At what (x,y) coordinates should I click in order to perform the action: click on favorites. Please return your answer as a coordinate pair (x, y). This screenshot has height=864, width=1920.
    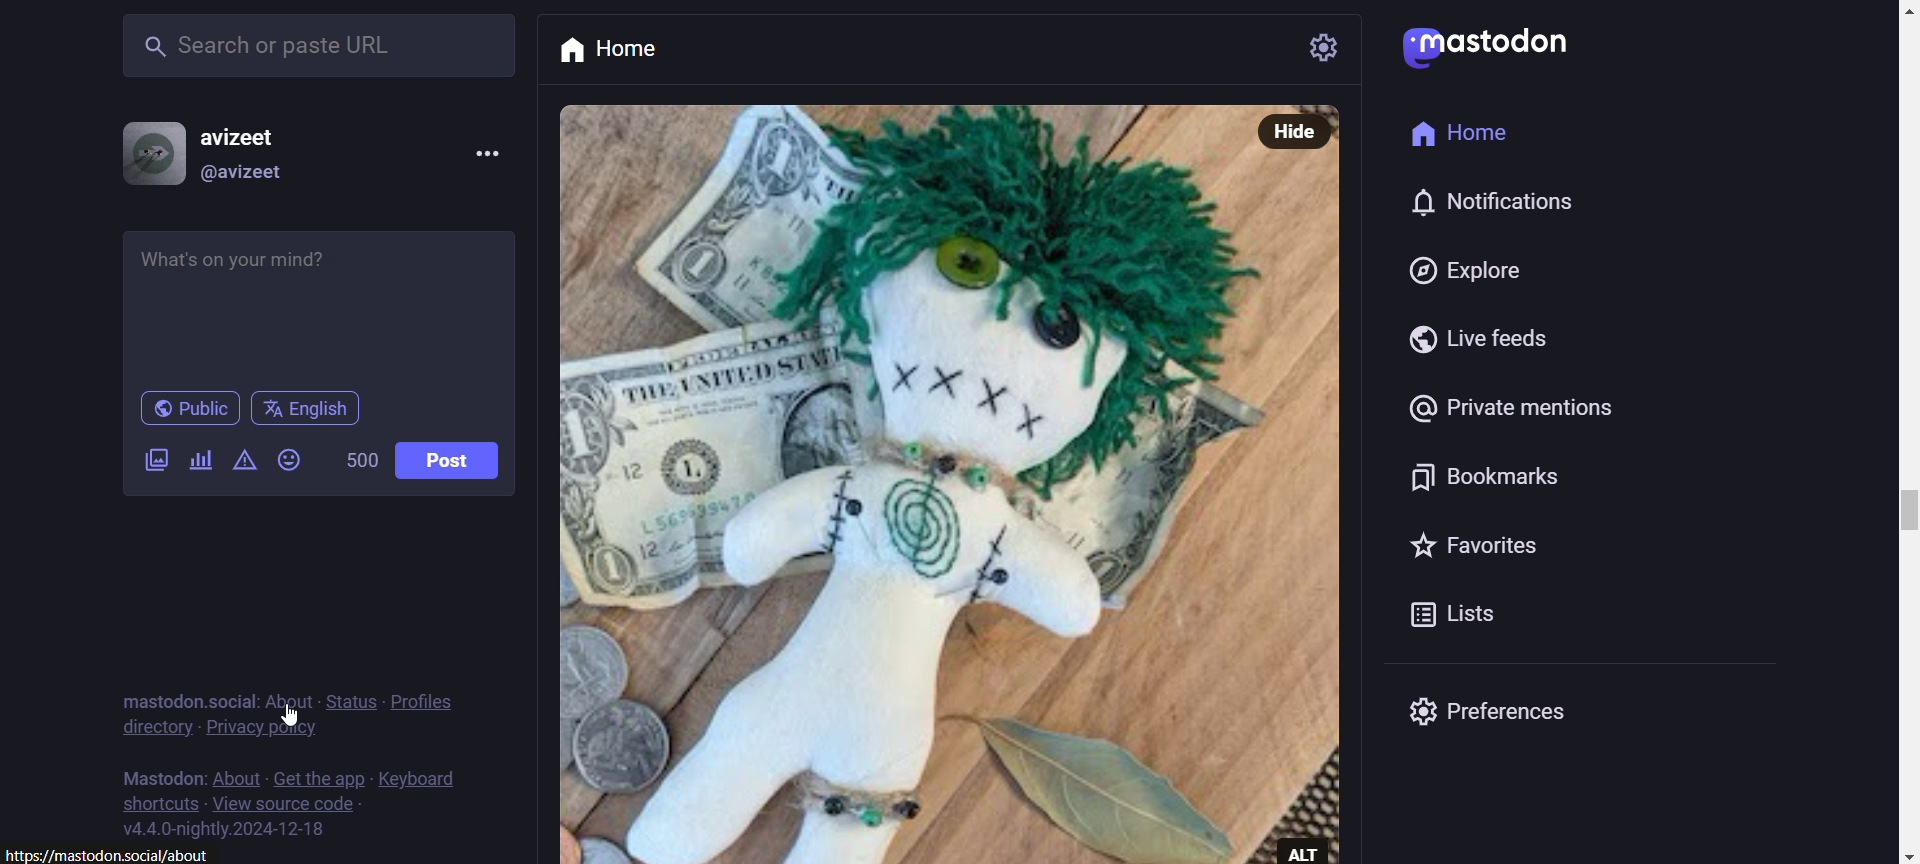
    Looking at the image, I should click on (1479, 546).